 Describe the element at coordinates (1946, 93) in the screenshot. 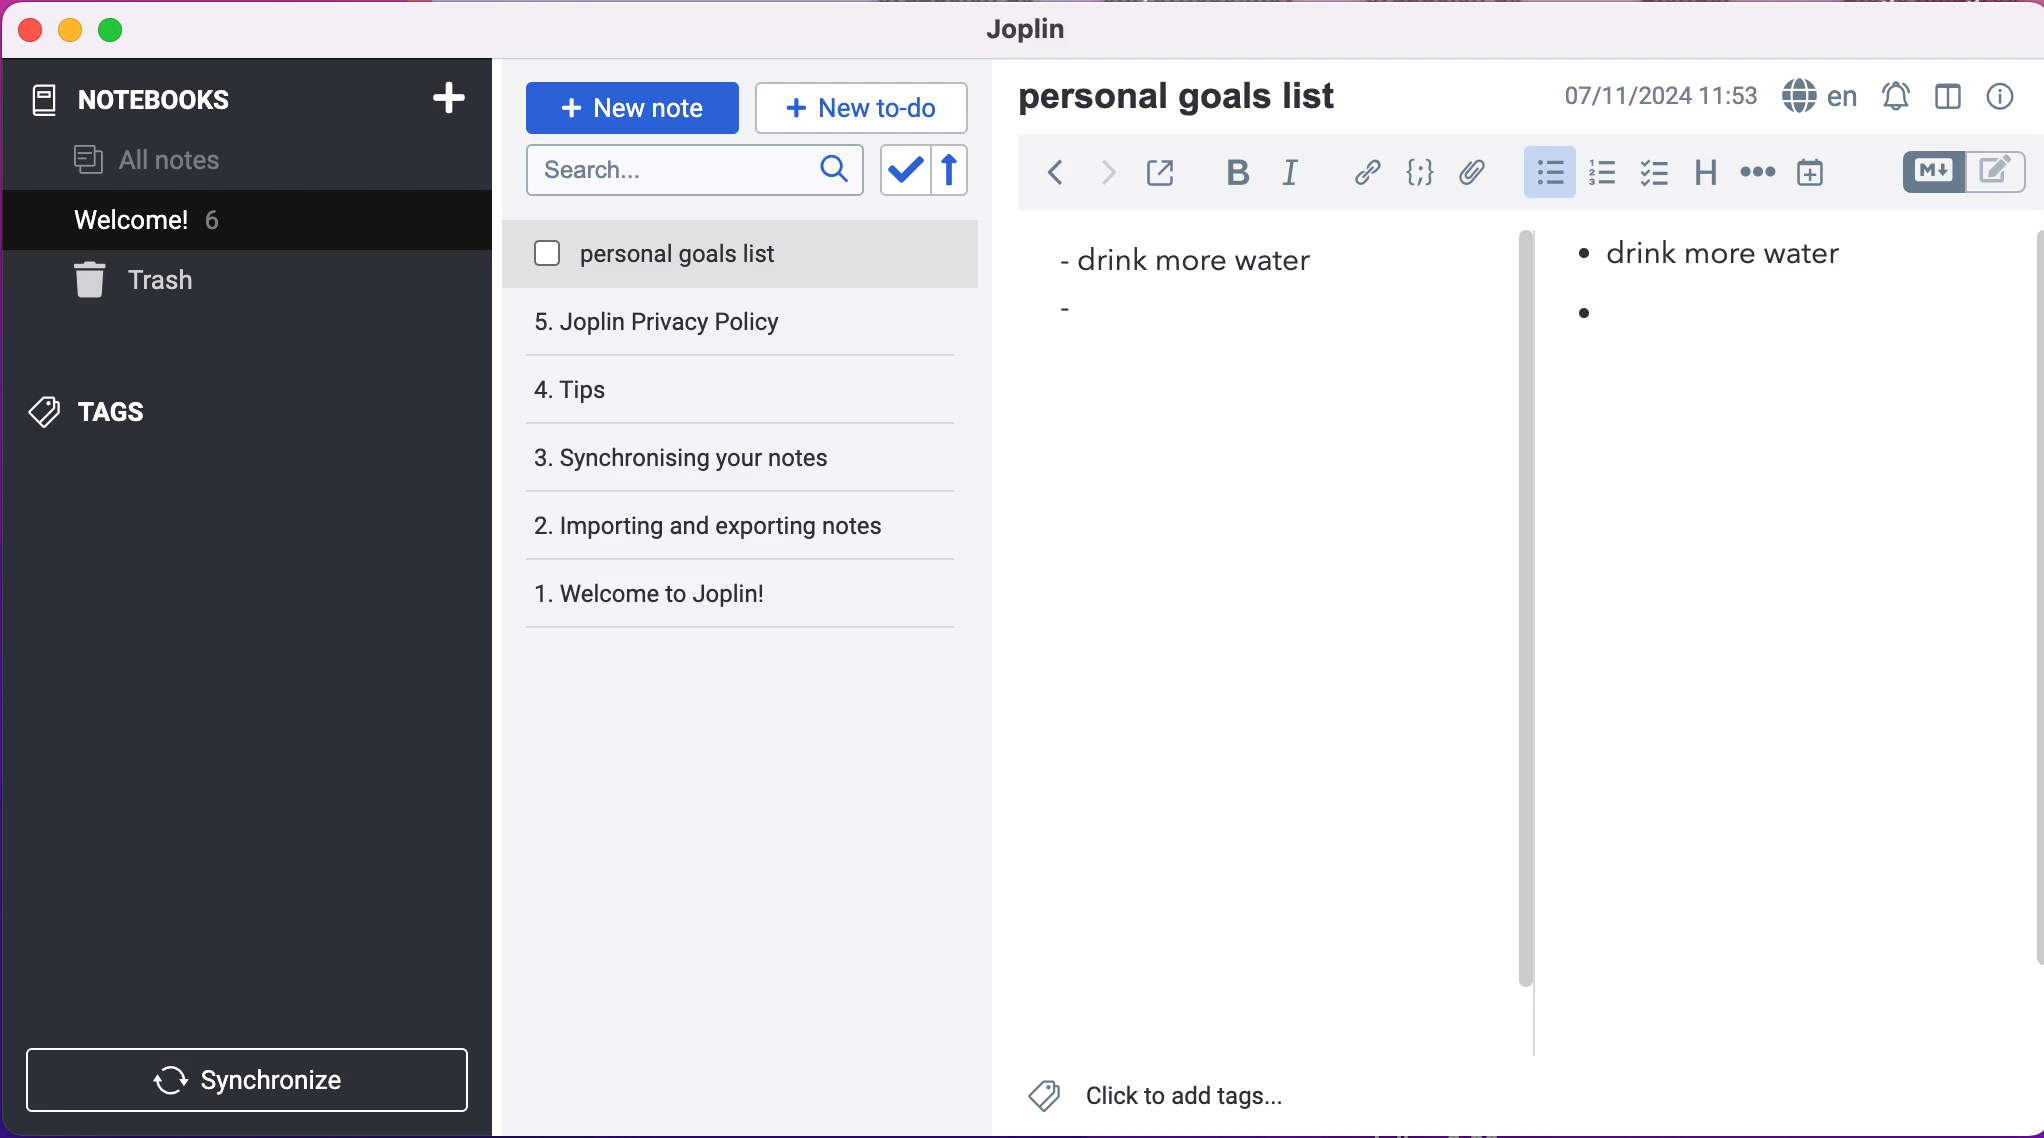

I see `toggle editor layour` at that location.